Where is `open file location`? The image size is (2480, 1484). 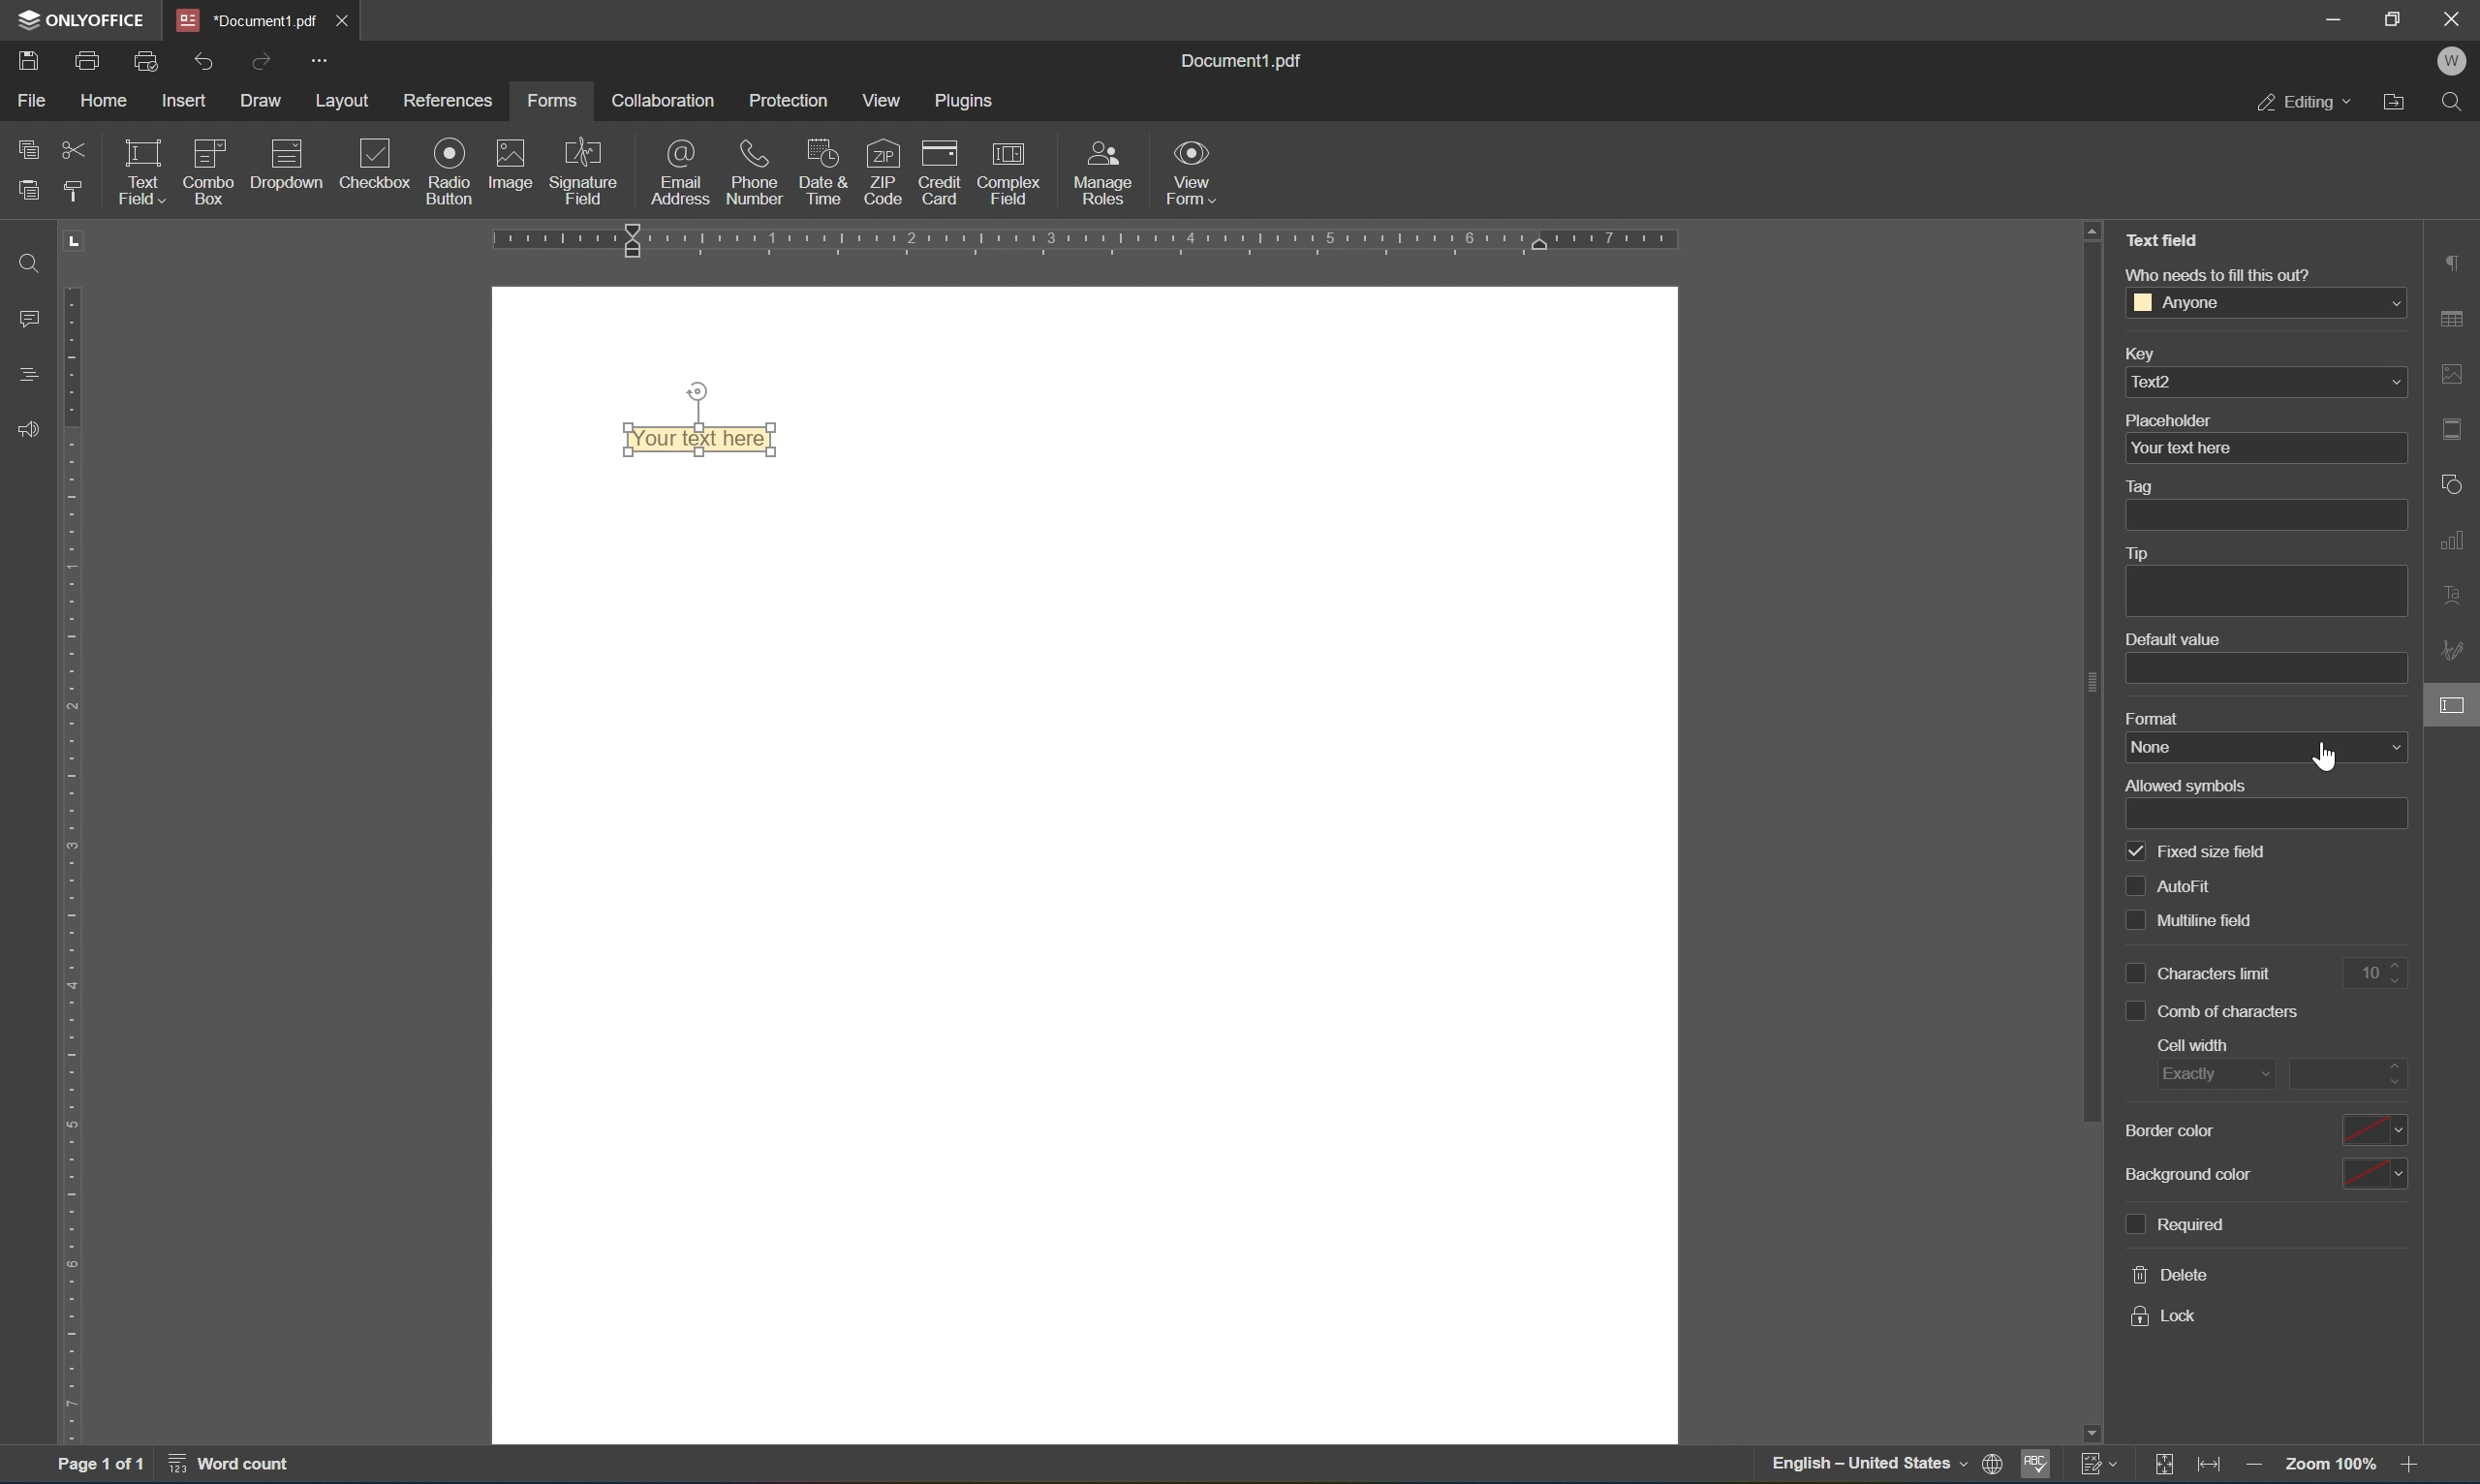
open file location is located at coordinates (2398, 104).